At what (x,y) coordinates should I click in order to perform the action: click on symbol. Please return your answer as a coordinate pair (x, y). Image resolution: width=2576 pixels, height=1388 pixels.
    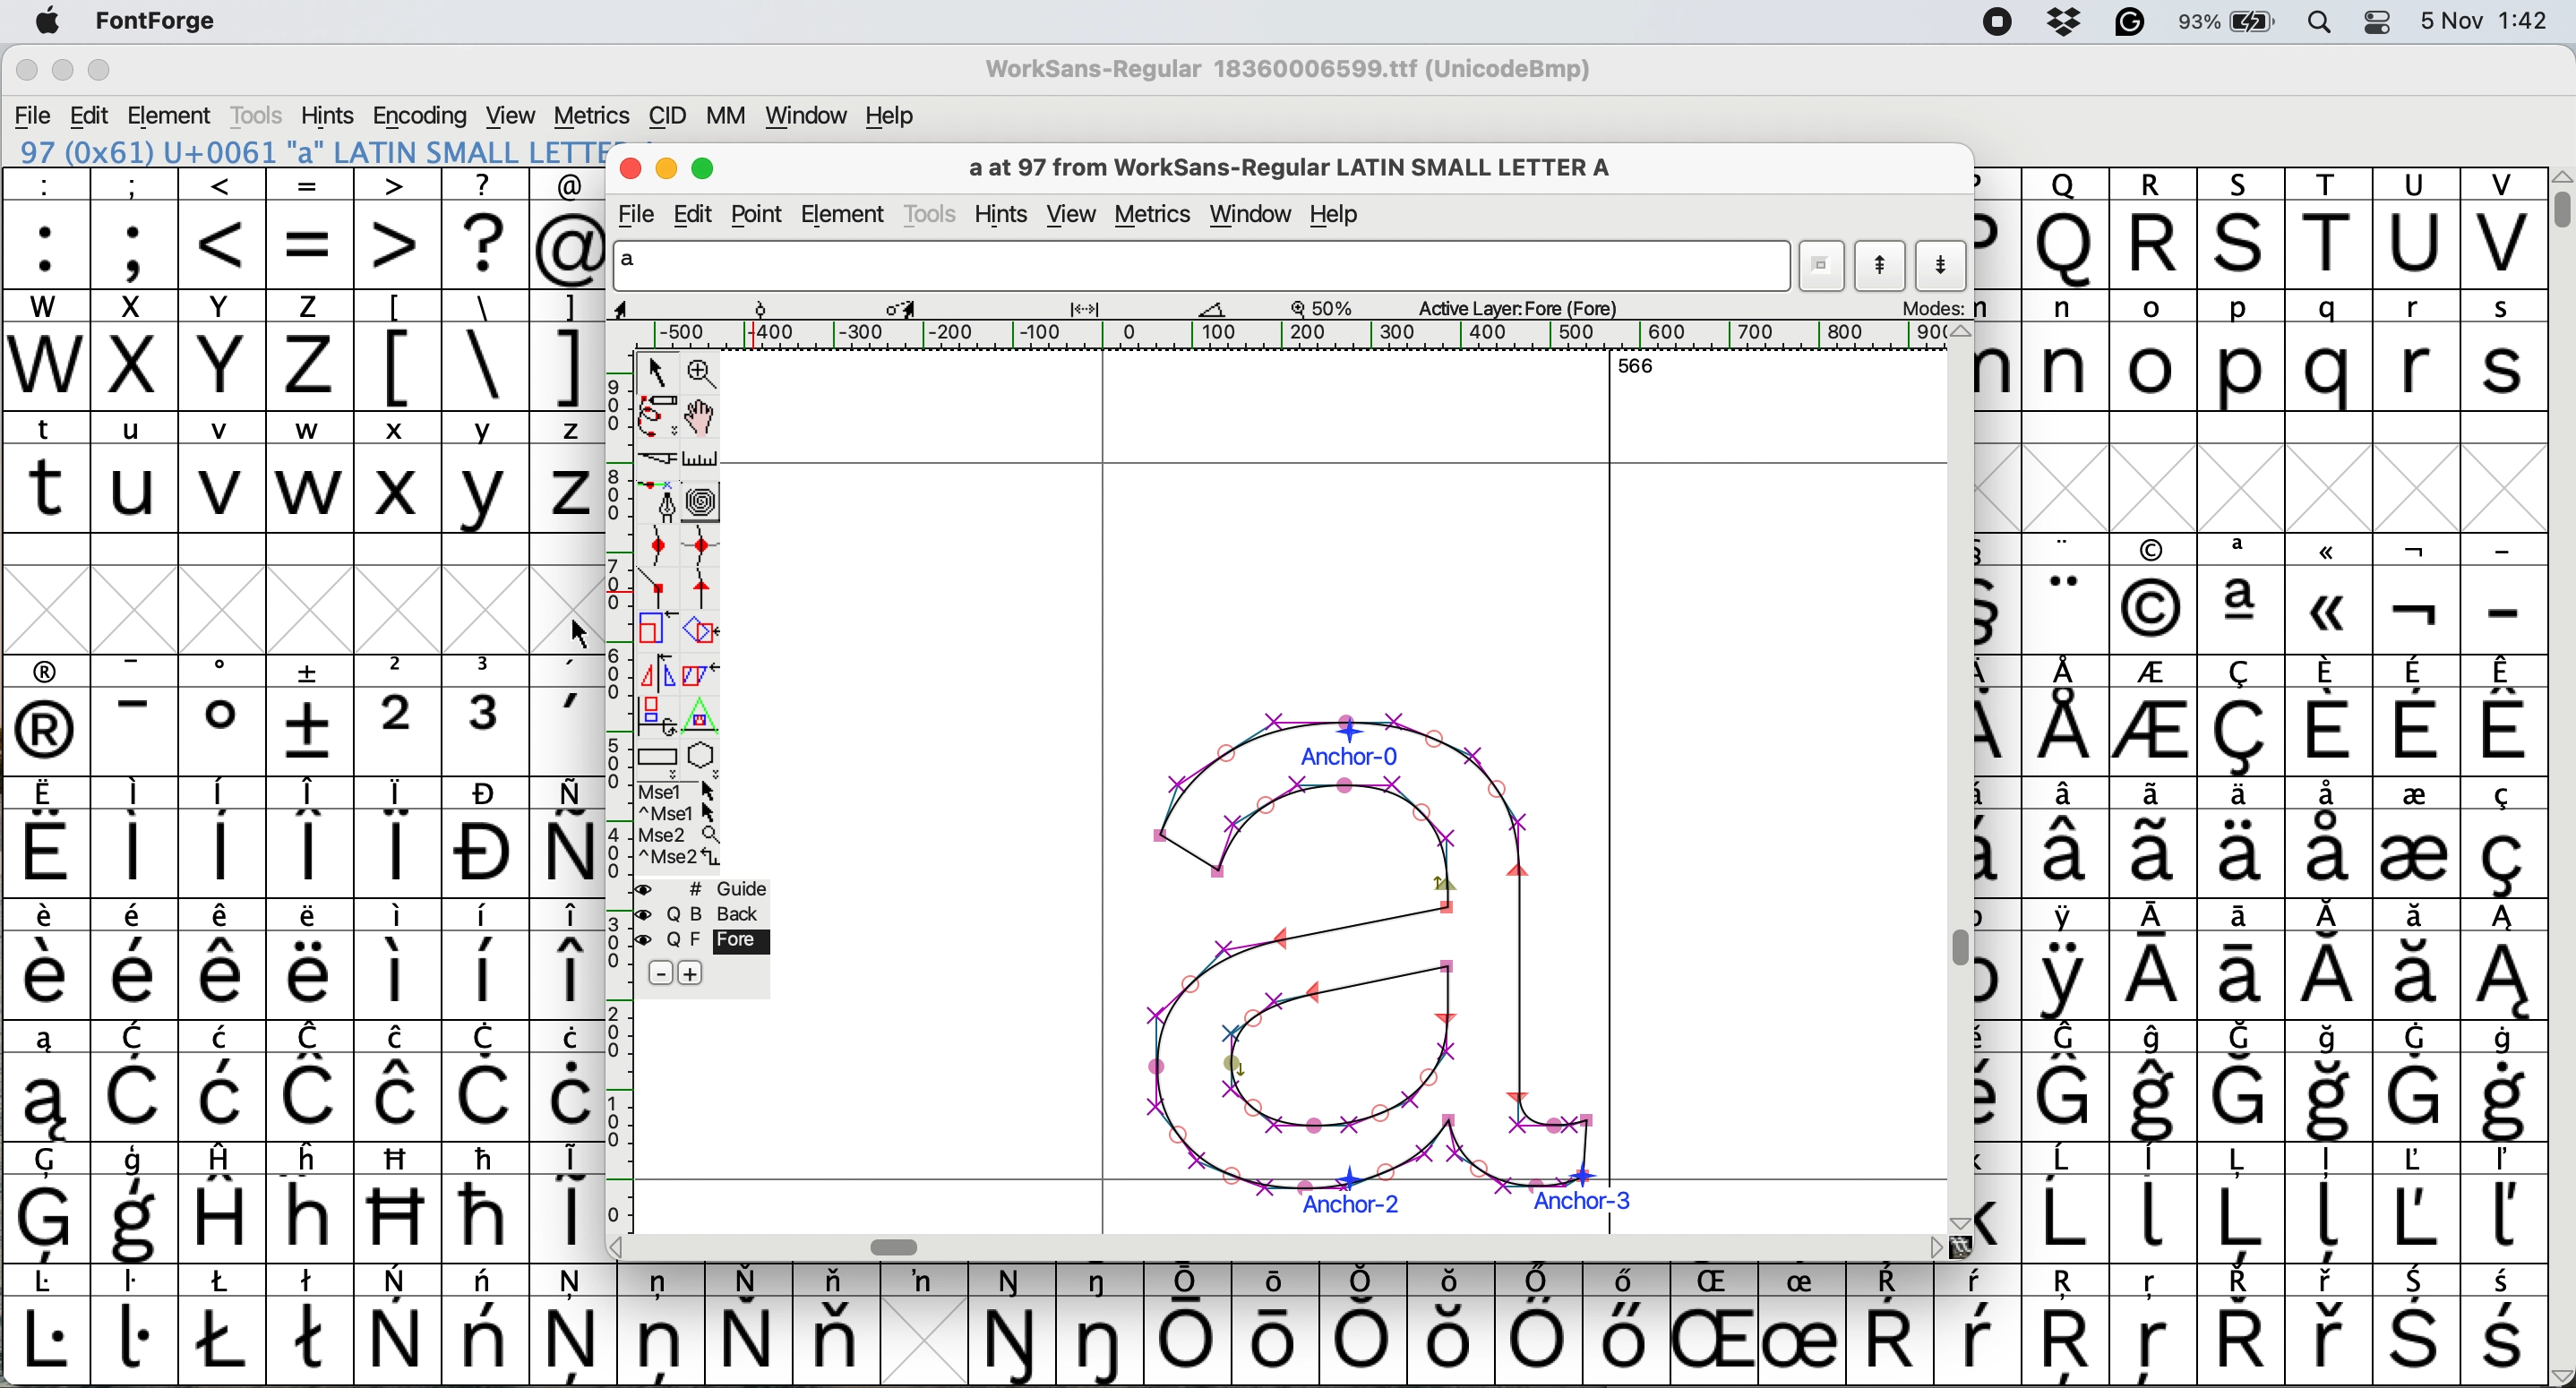
    Looking at the image, I should click on (48, 1203).